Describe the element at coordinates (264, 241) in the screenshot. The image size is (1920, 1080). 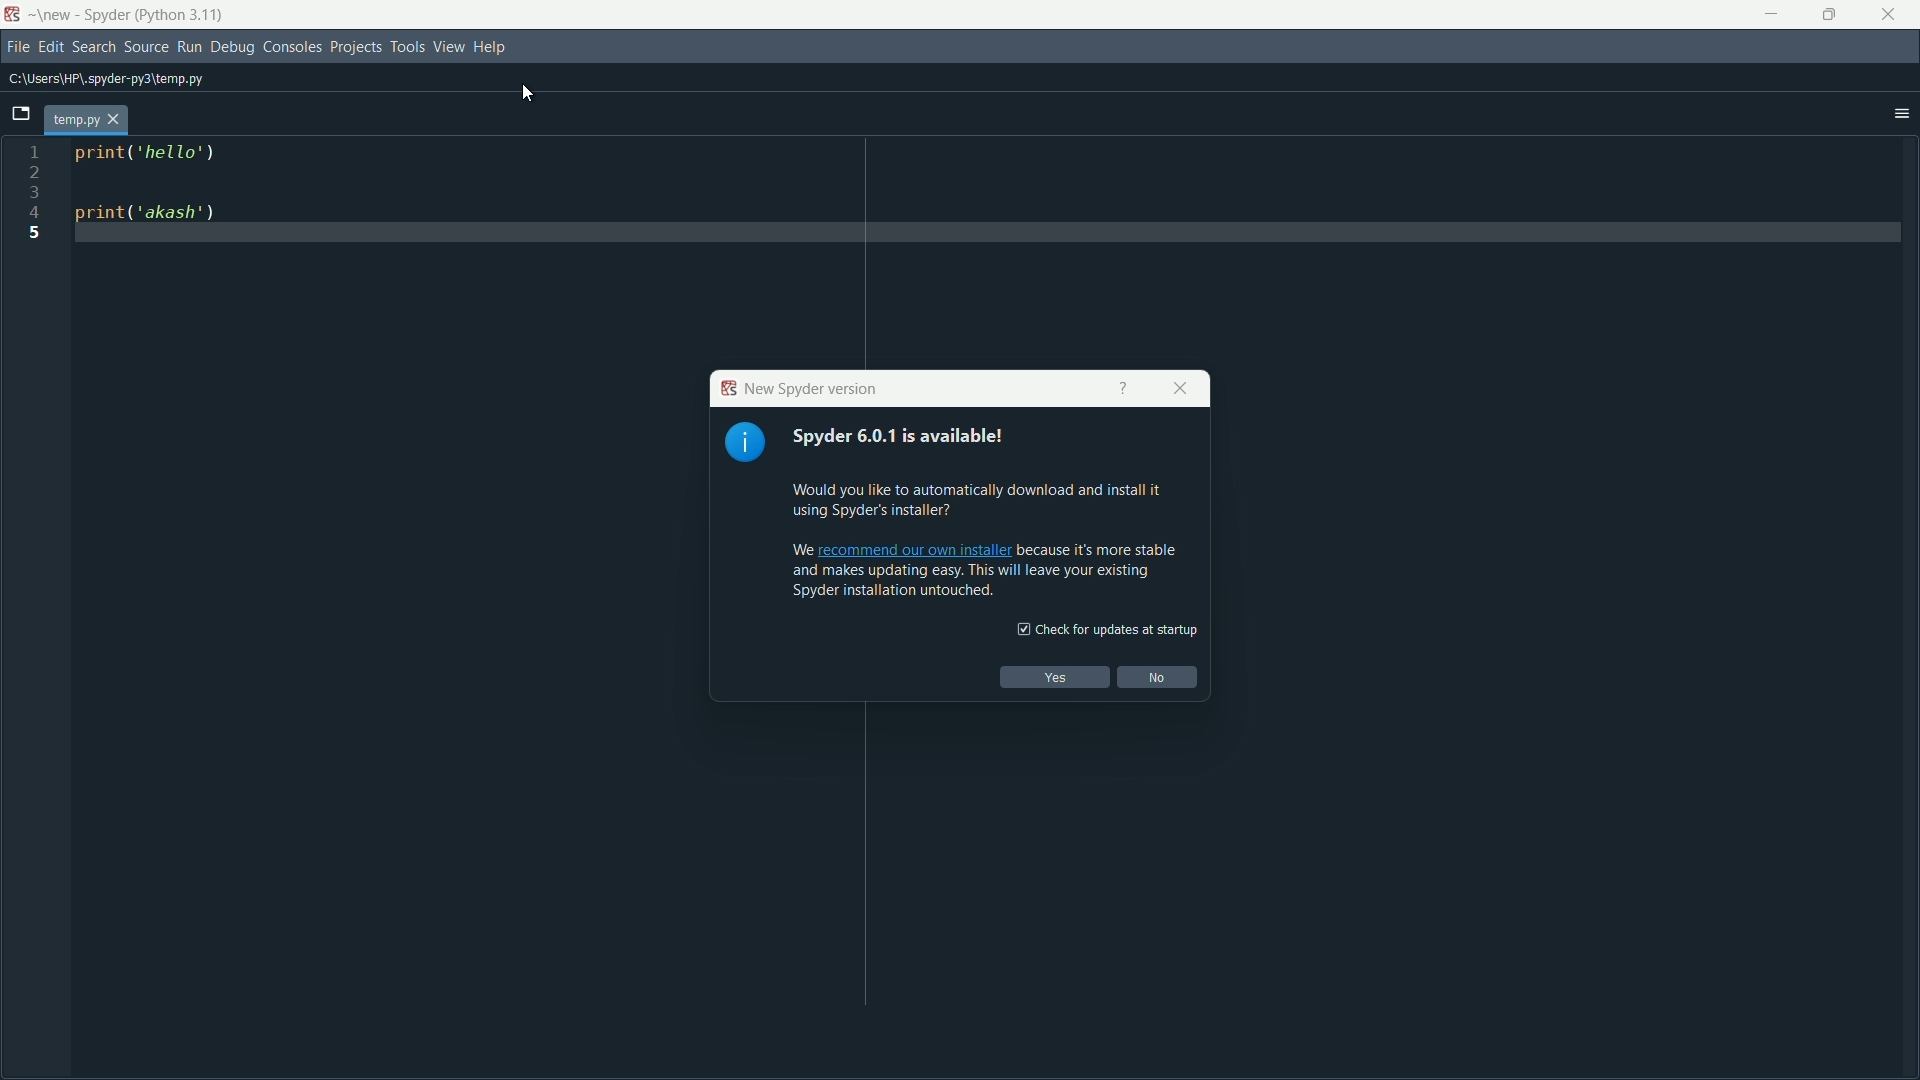
I see `print('hello') print('akash')` at that location.